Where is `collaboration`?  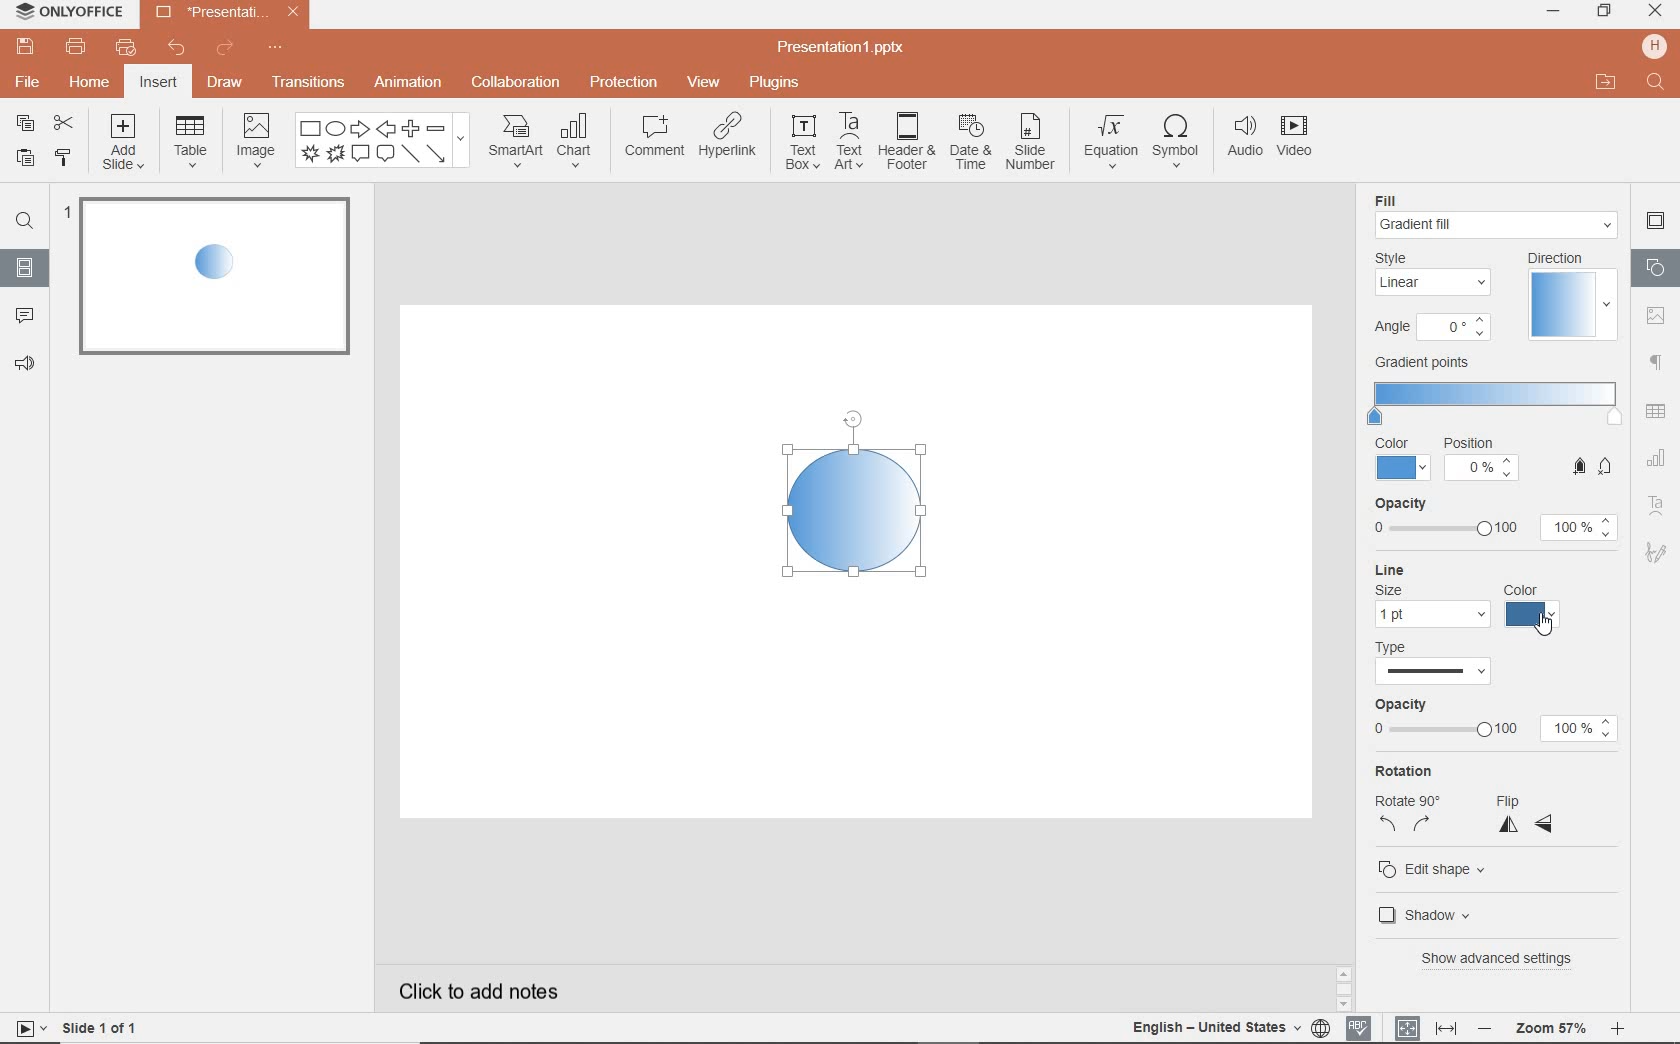 collaboration is located at coordinates (517, 84).